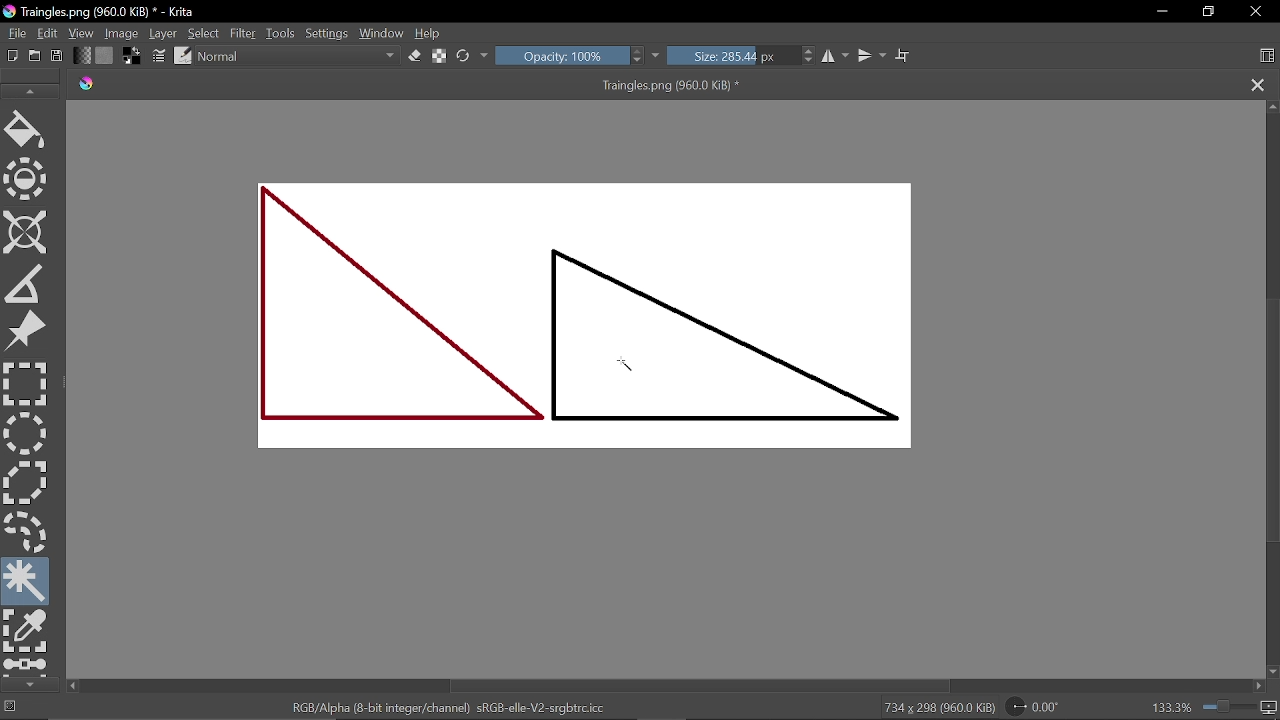  Describe the element at coordinates (1162, 11) in the screenshot. I see `Minimize` at that location.